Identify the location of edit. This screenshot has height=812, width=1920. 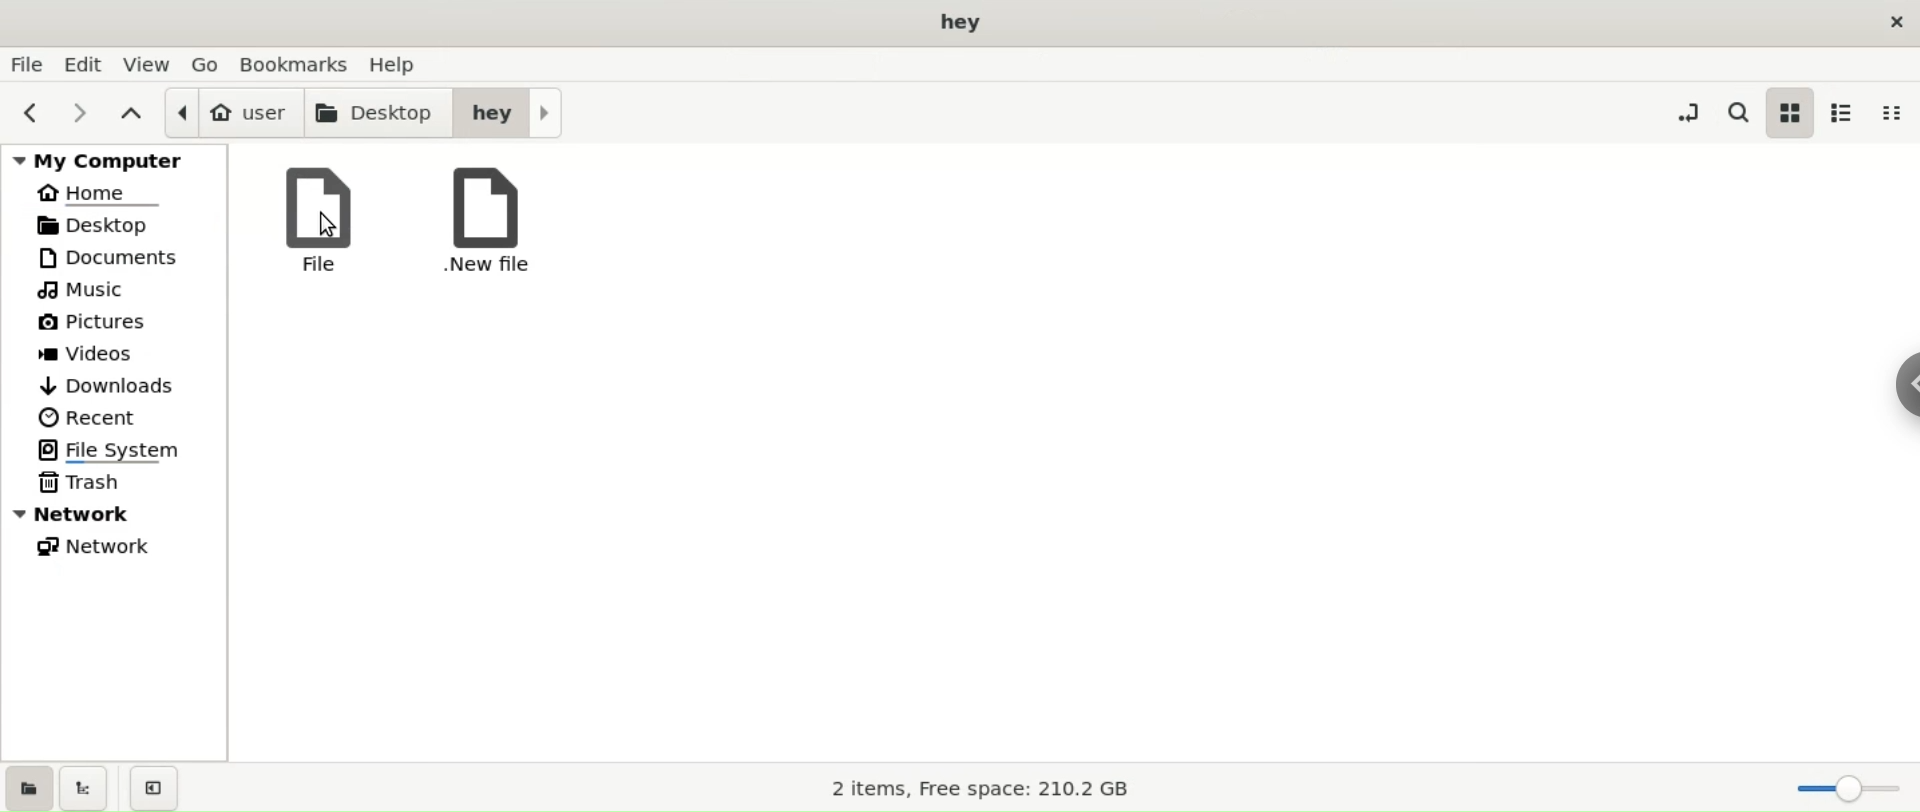
(87, 63).